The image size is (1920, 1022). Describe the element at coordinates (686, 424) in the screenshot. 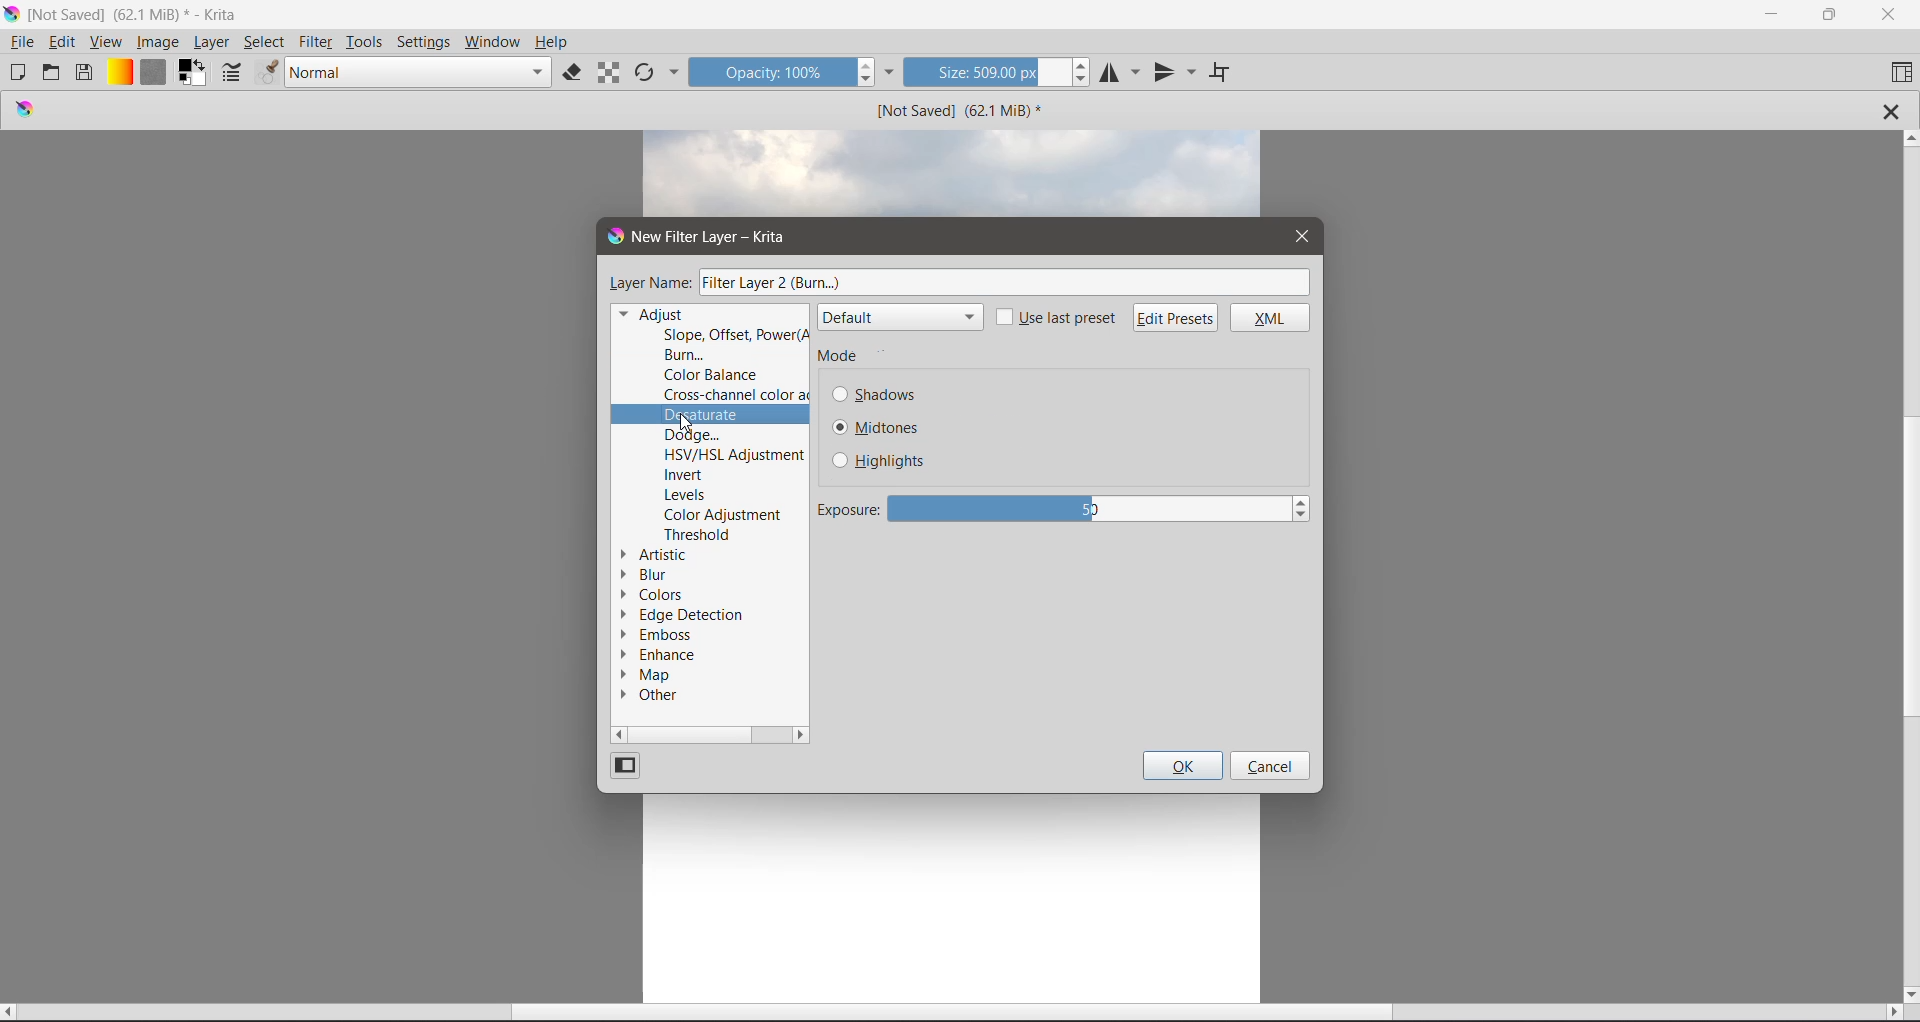

I see `cursor` at that location.